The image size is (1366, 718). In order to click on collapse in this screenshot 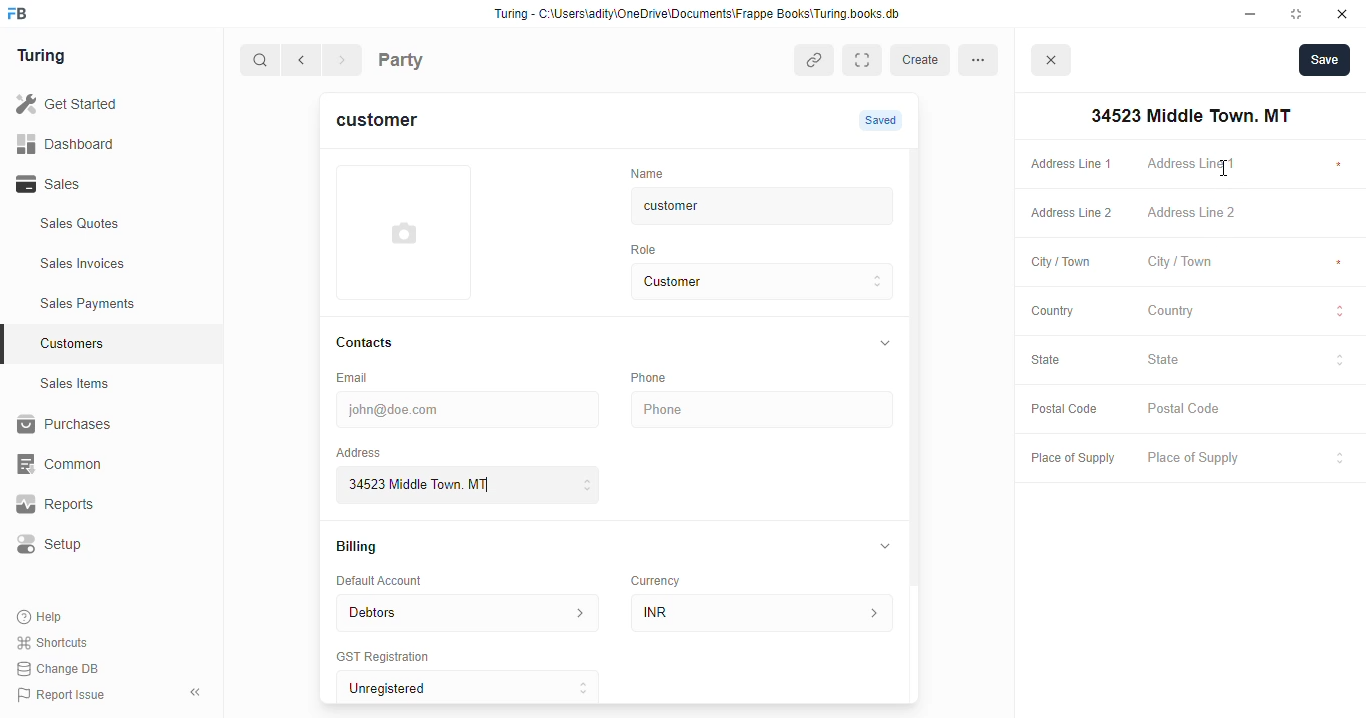, I will do `click(886, 545)`.